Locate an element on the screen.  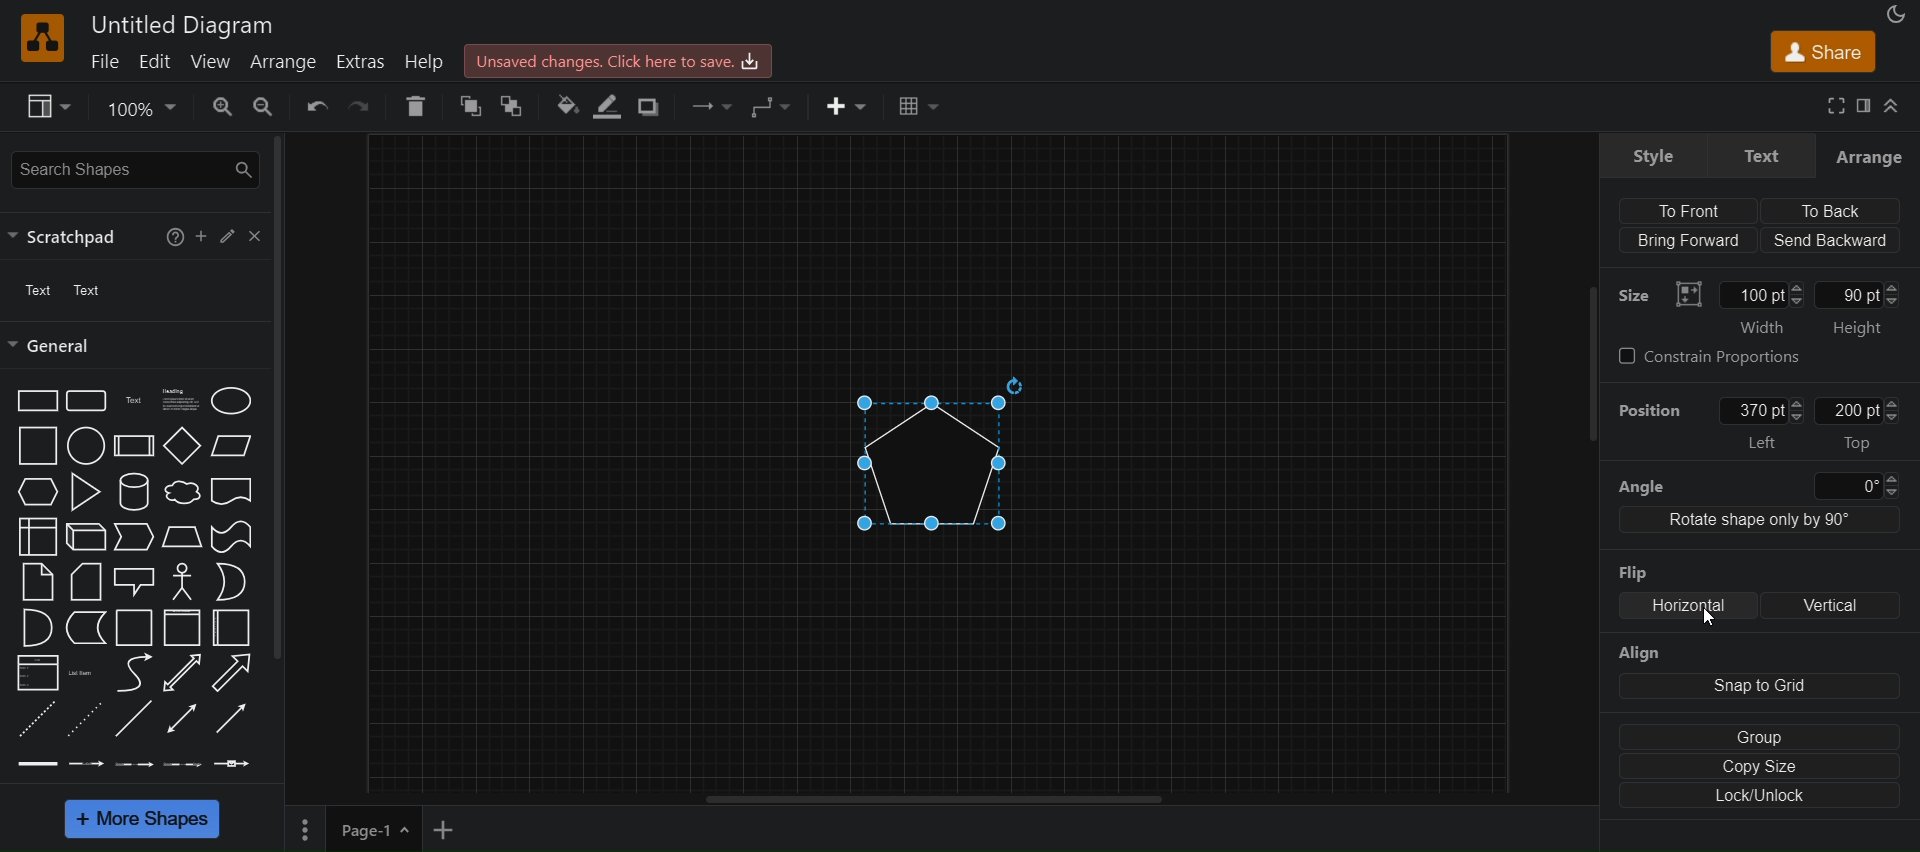
snap to grid is located at coordinates (1760, 686).